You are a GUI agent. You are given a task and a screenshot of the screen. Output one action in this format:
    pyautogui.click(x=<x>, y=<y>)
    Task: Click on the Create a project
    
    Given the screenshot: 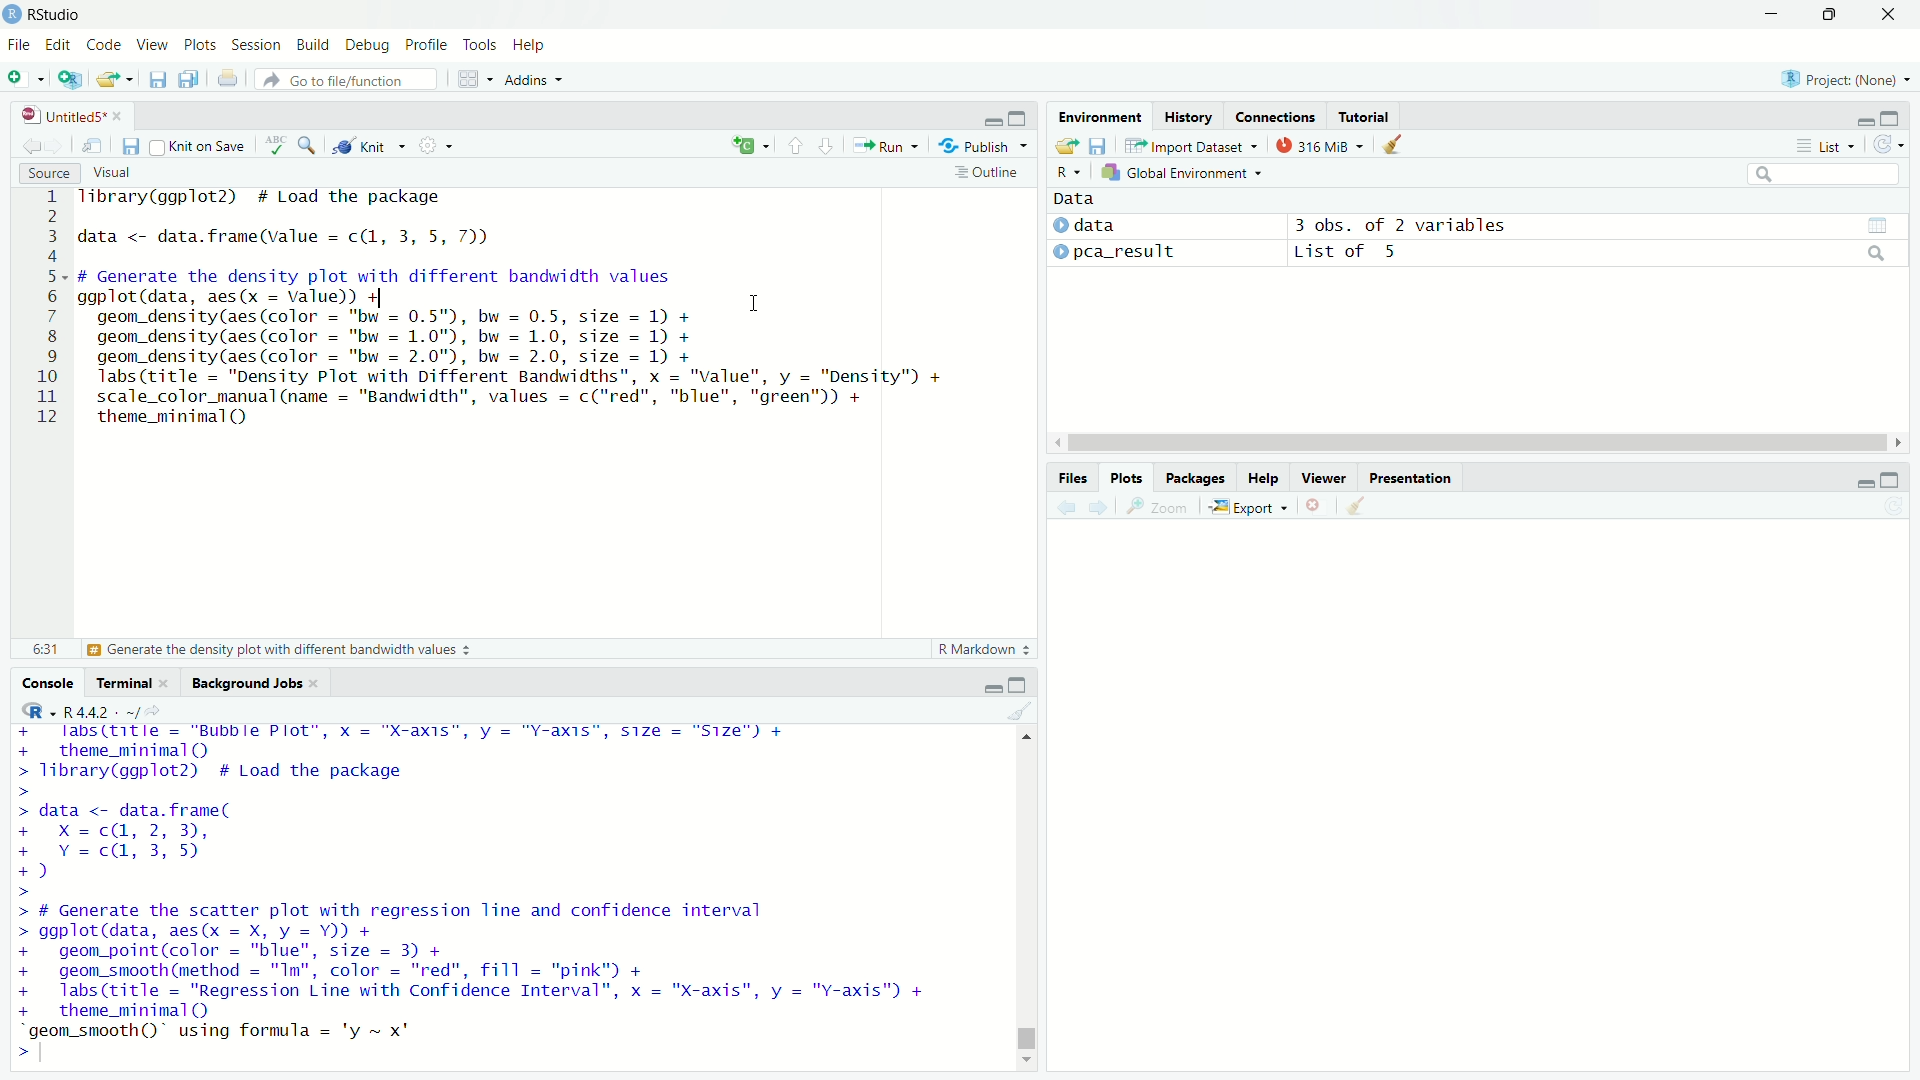 What is the action you would take?
    pyautogui.click(x=71, y=78)
    